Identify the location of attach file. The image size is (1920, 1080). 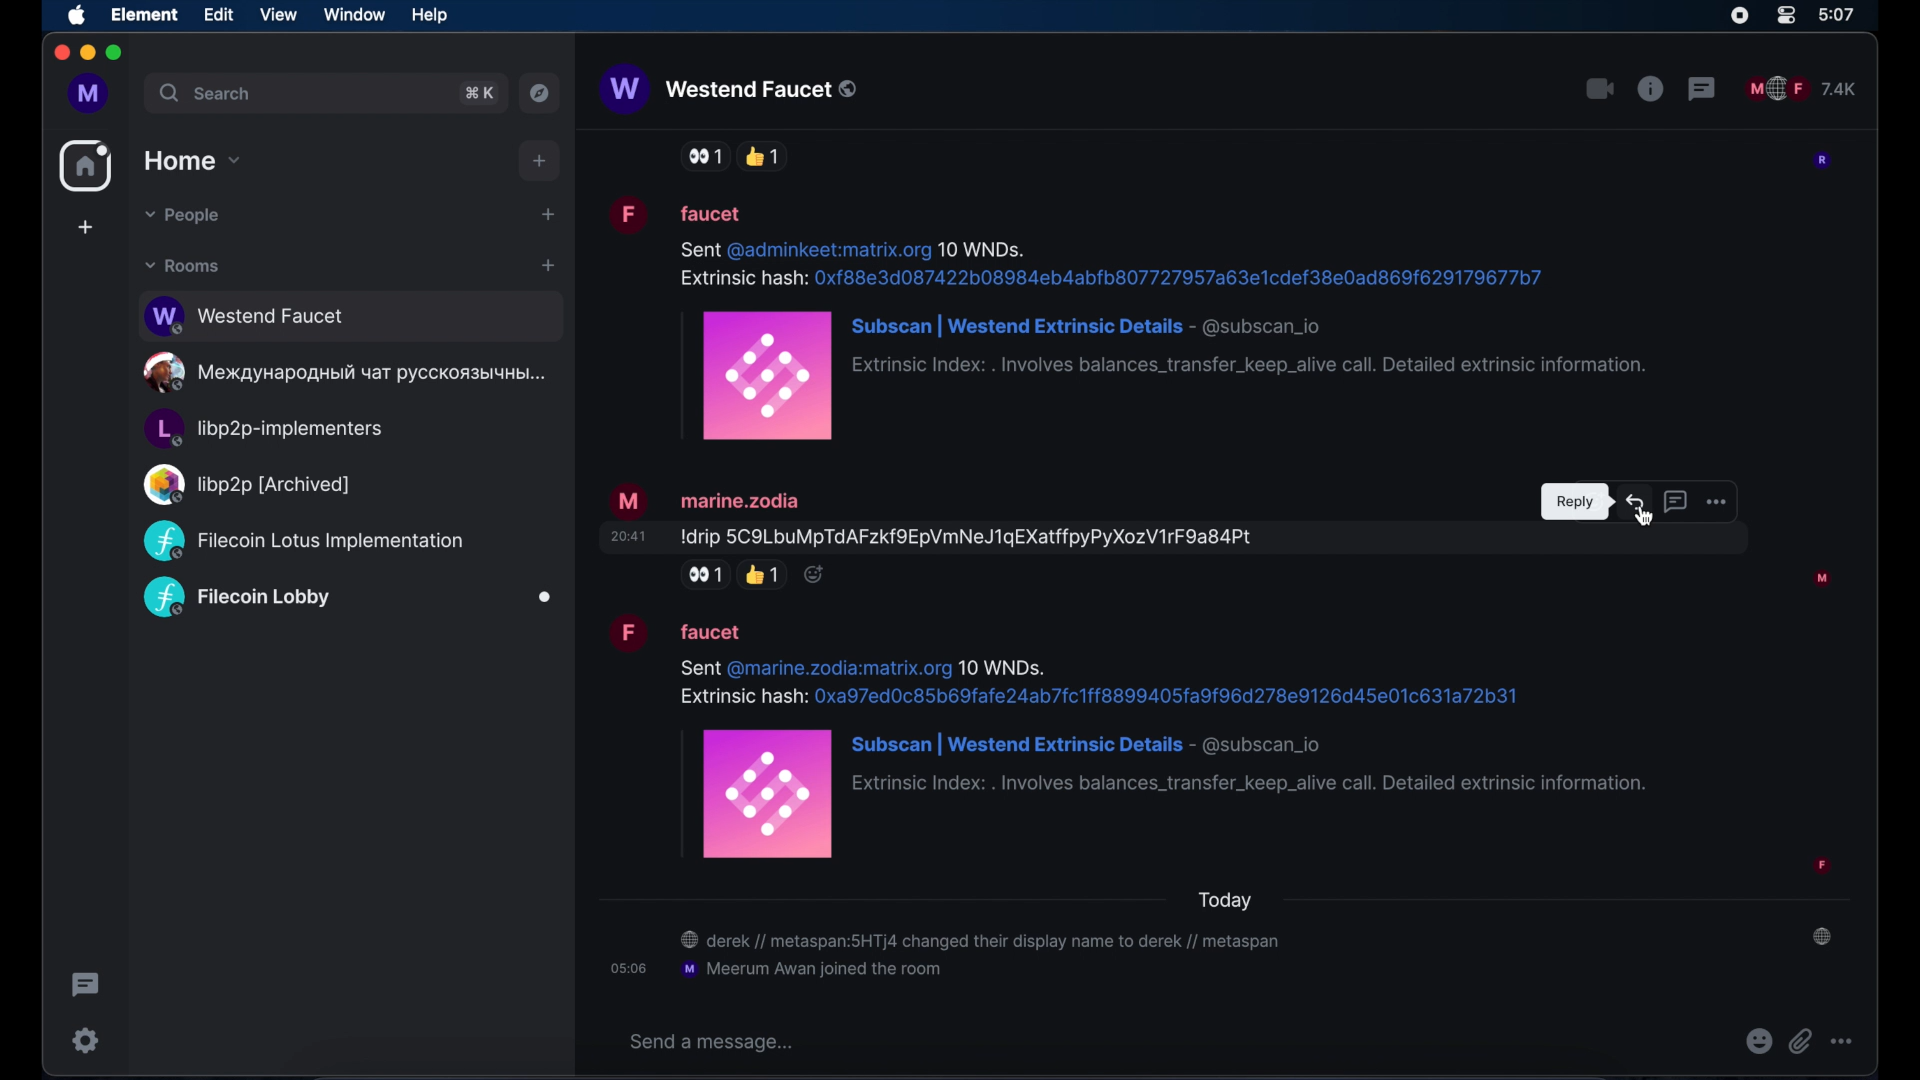
(1801, 1042).